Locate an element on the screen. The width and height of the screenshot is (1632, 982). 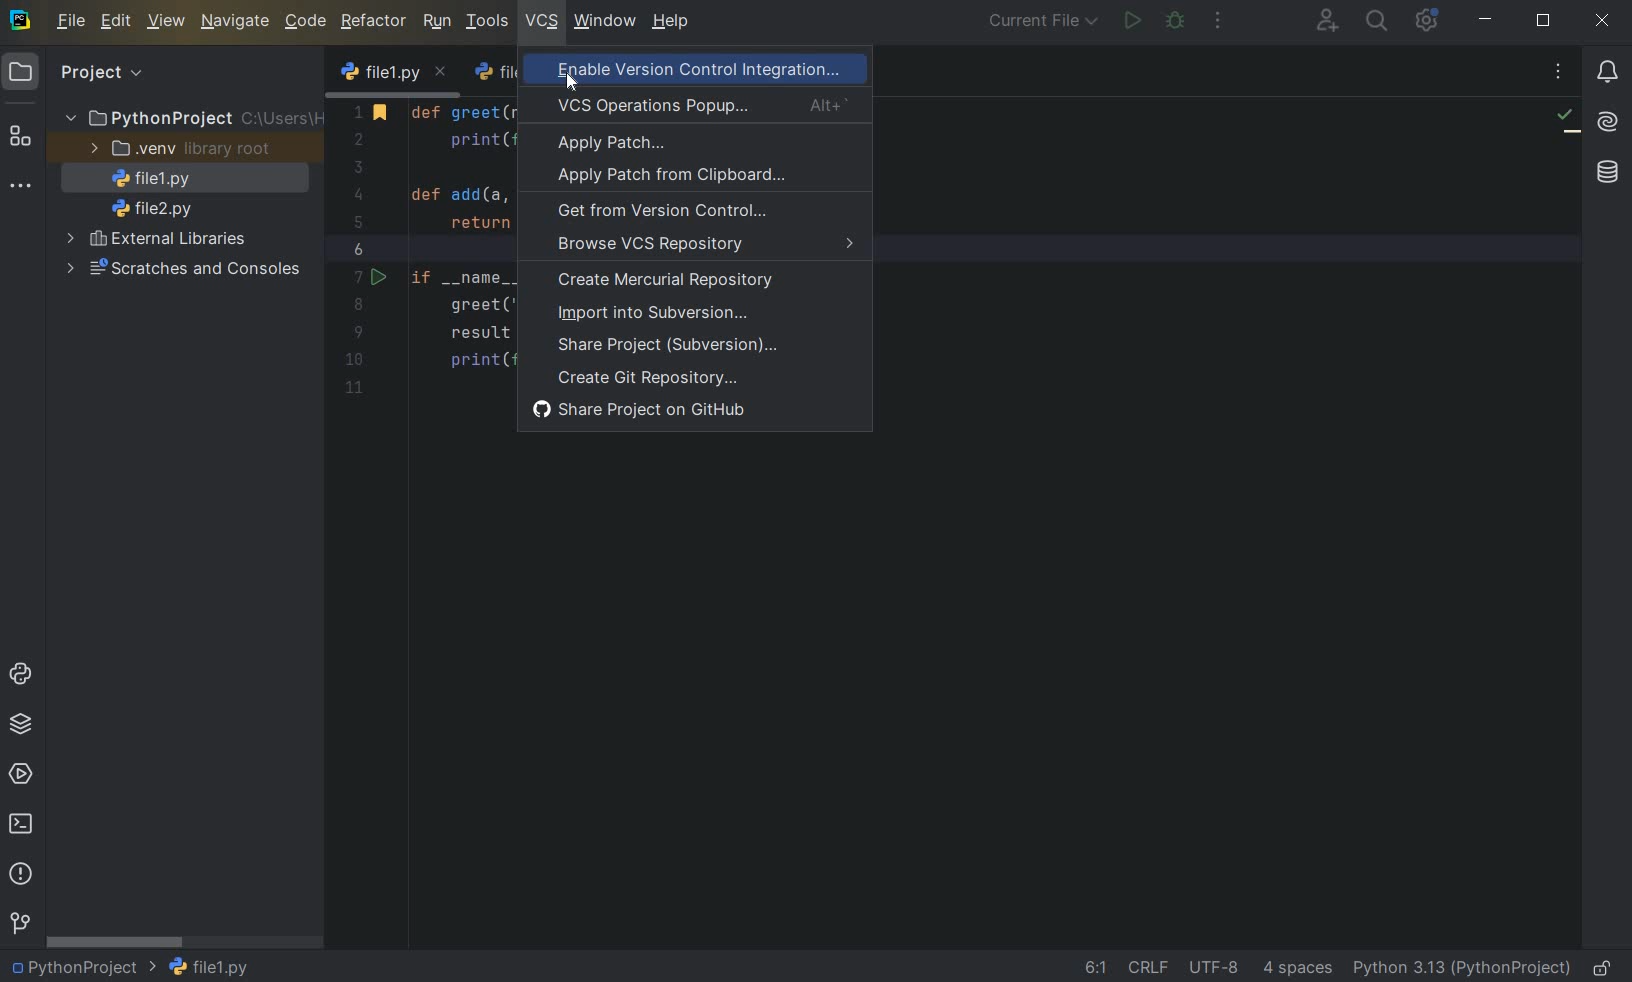
current file is located at coordinates (1038, 23).